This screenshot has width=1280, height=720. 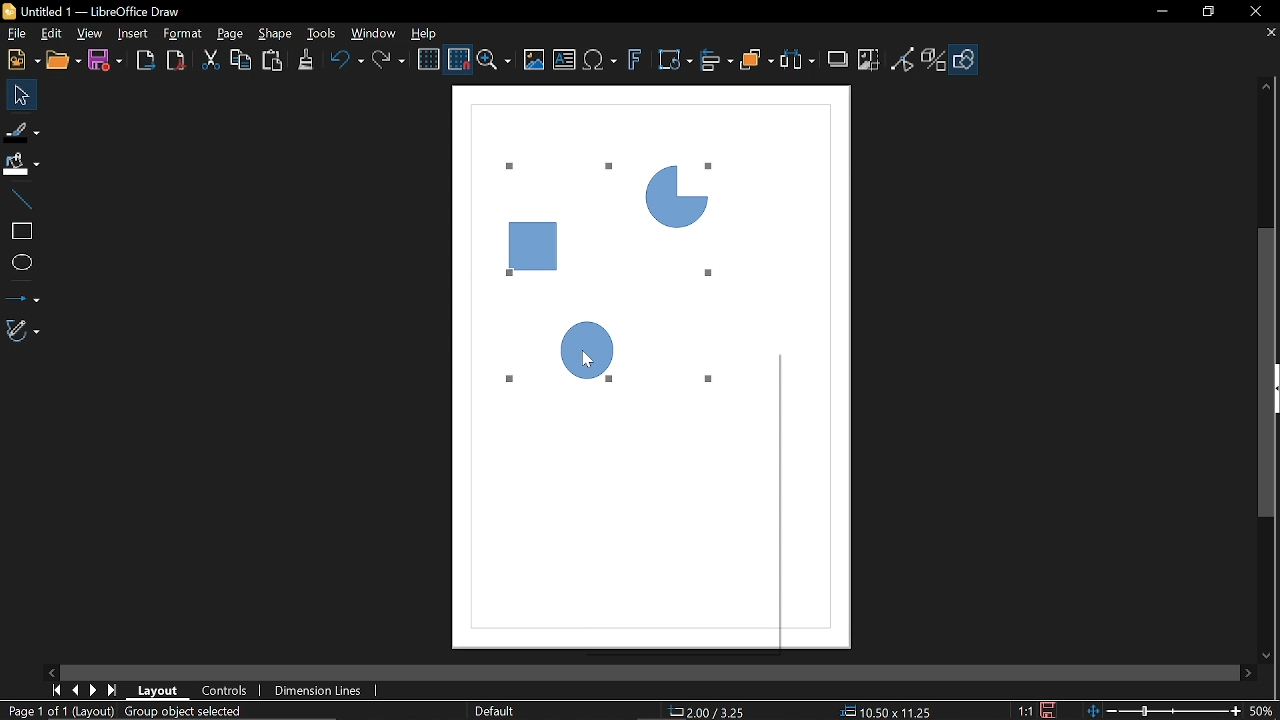 What do you see at coordinates (757, 62) in the screenshot?
I see `Arrange` at bounding box center [757, 62].